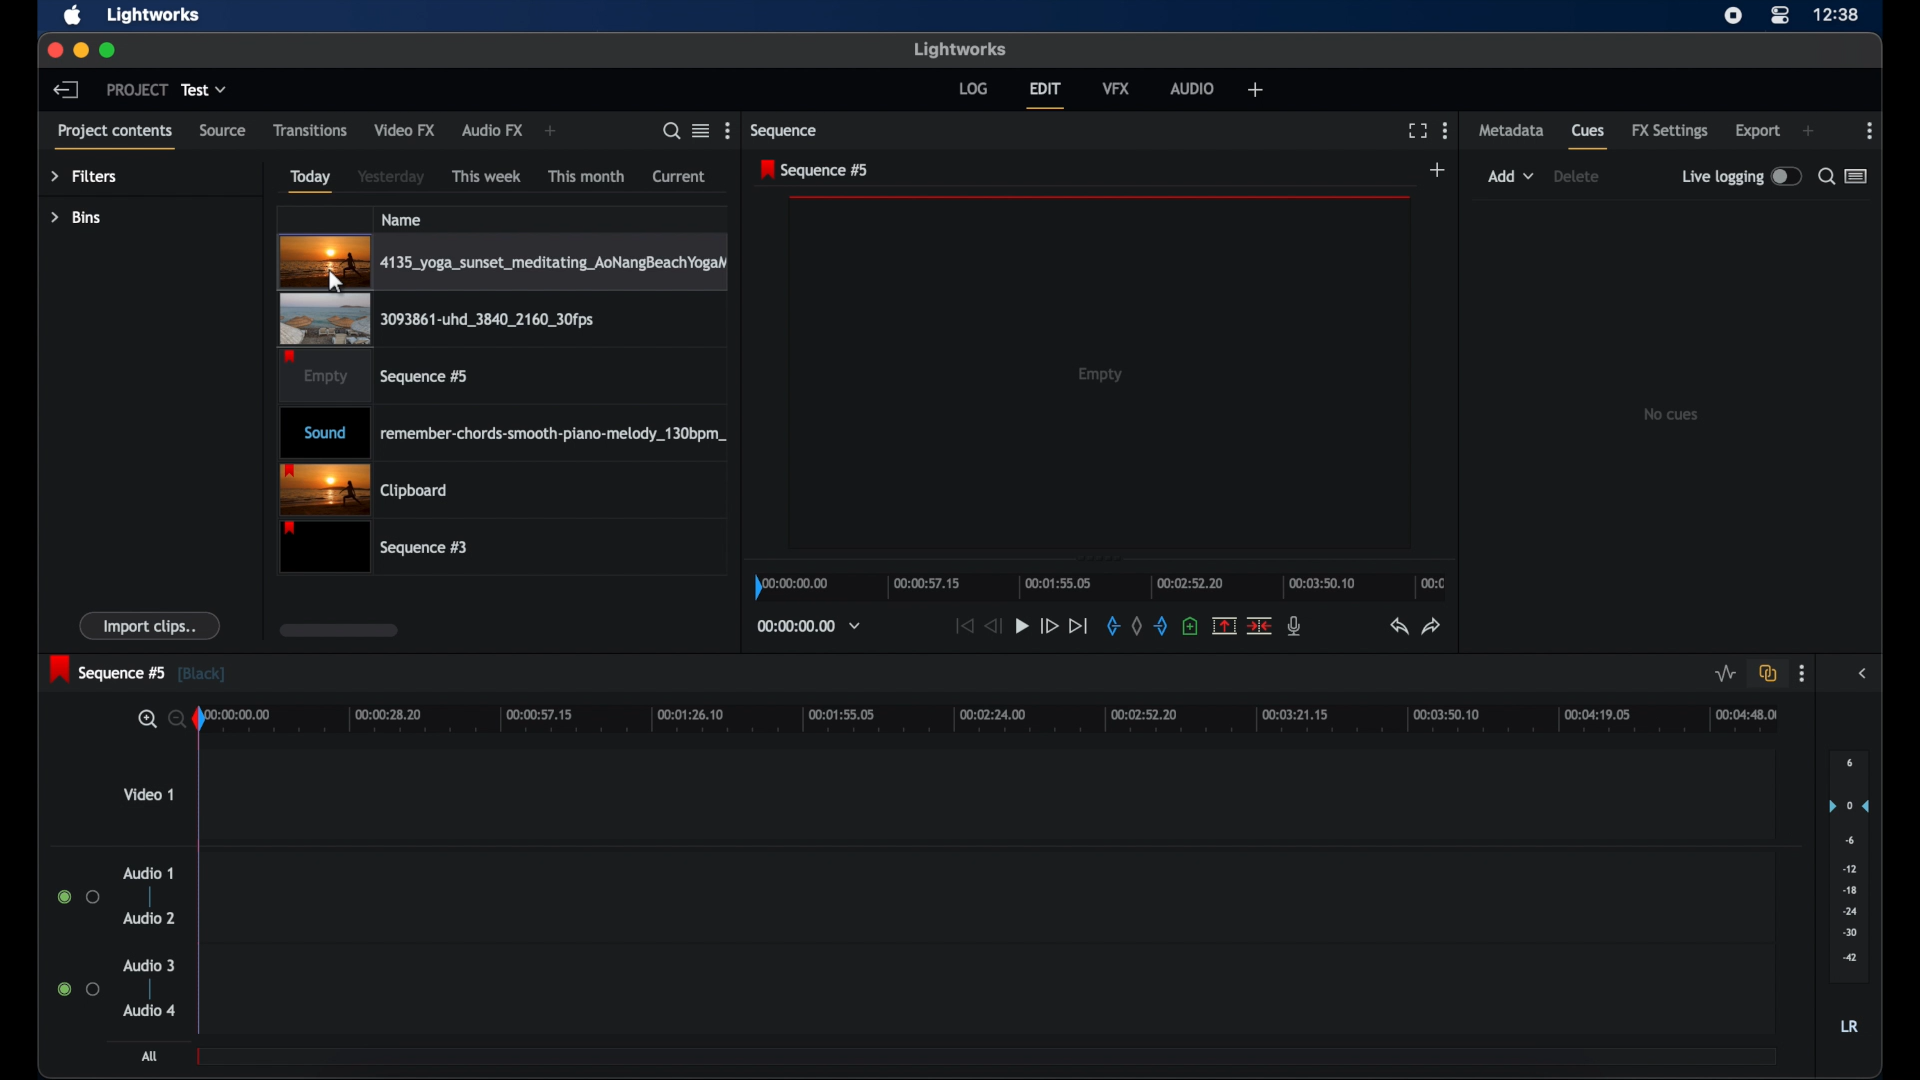 This screenshot has width=1920, height=1080. I want to click on audio output level, so click(1849, 860).